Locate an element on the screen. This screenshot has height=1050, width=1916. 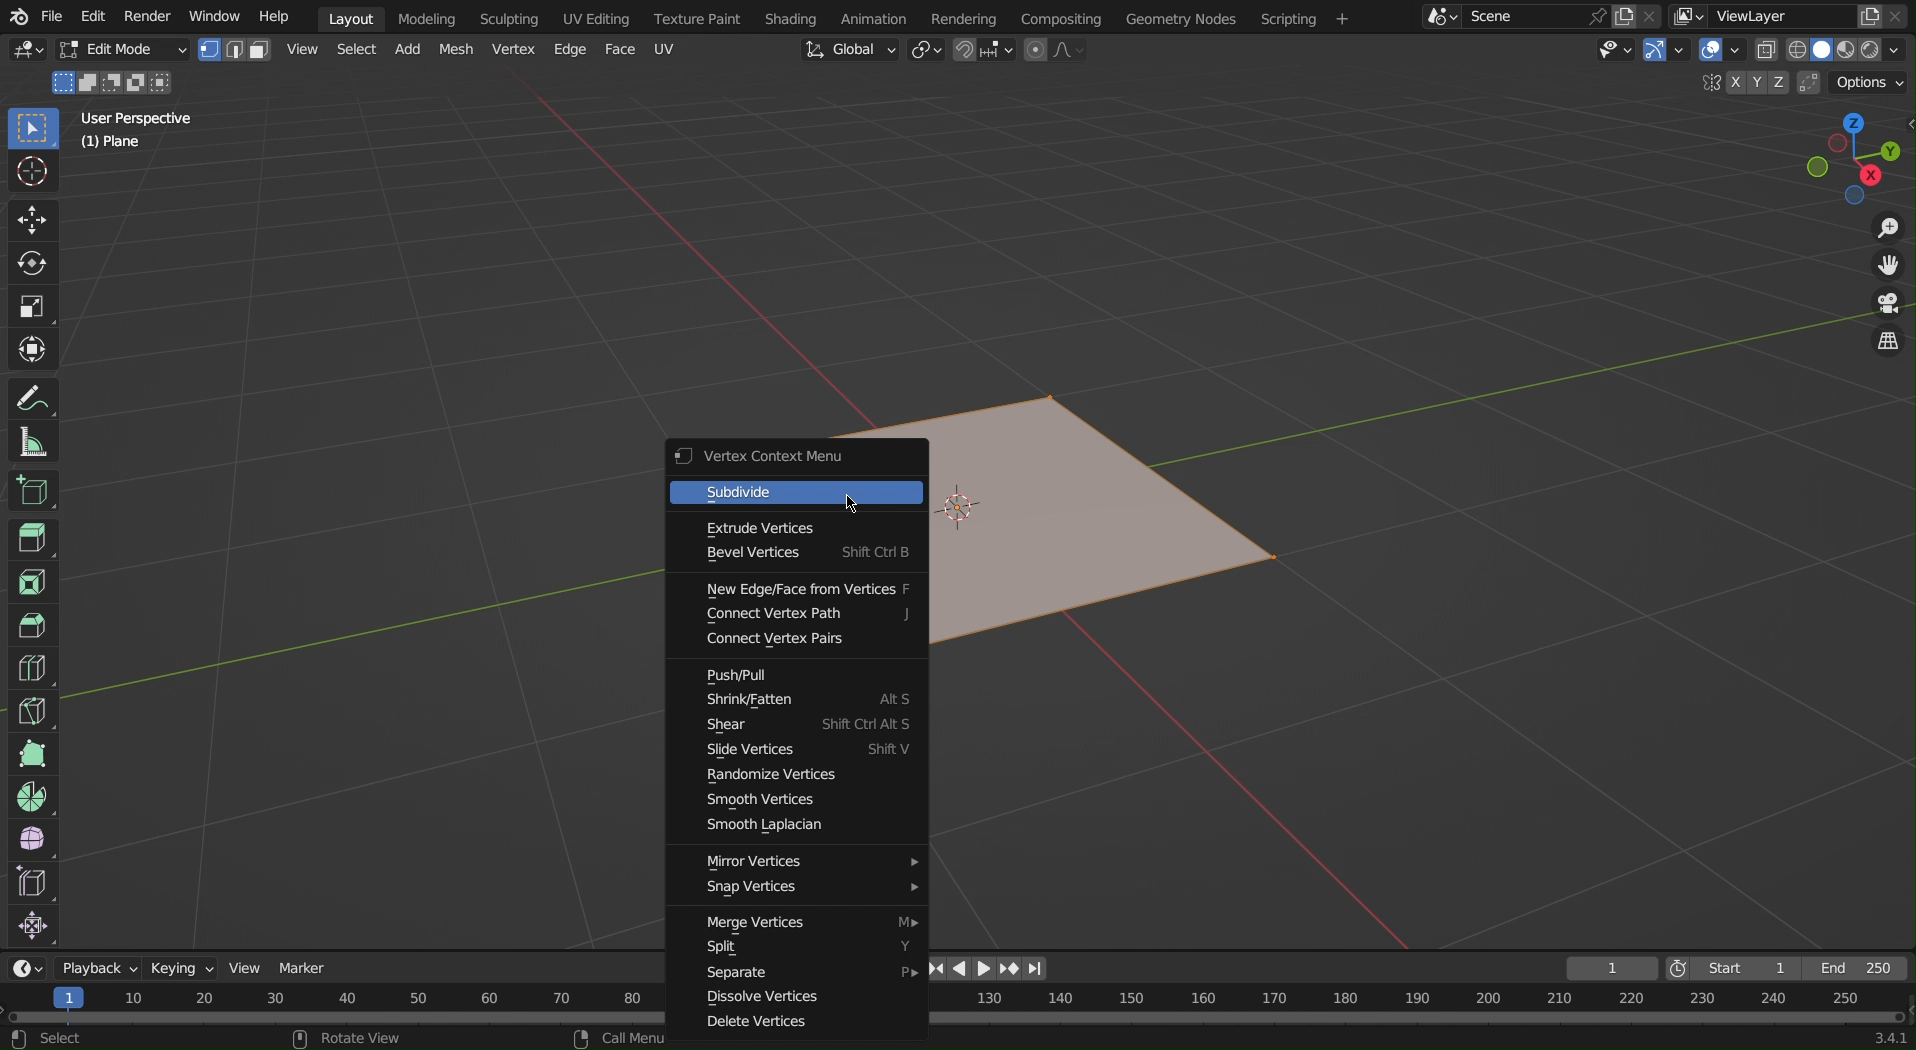
Smooth Vertices is located at coordinates (799, 800).